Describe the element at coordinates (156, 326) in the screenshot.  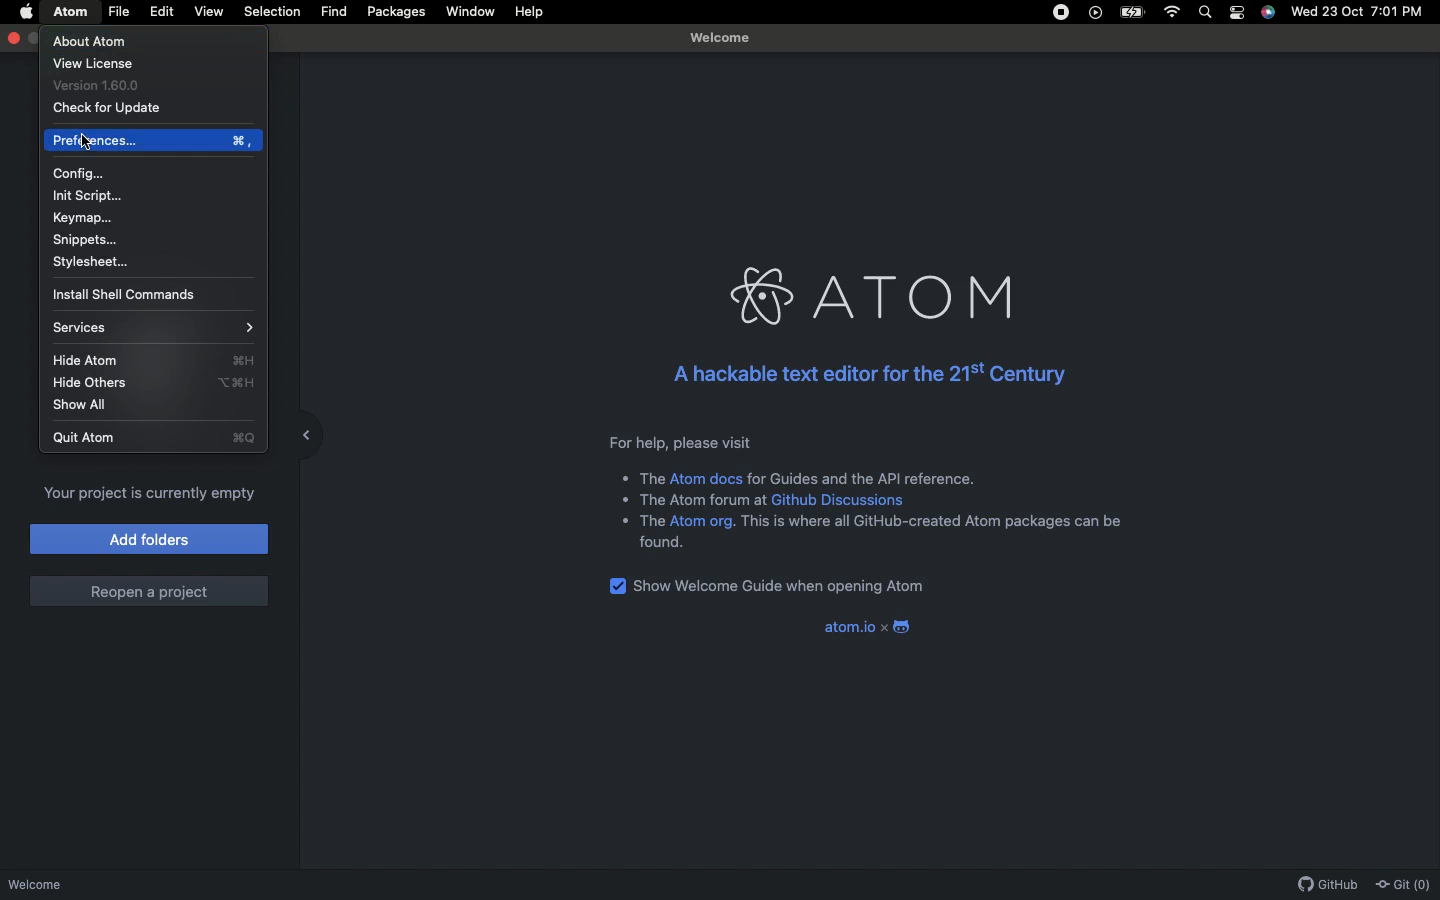
I see `Services` at that location.